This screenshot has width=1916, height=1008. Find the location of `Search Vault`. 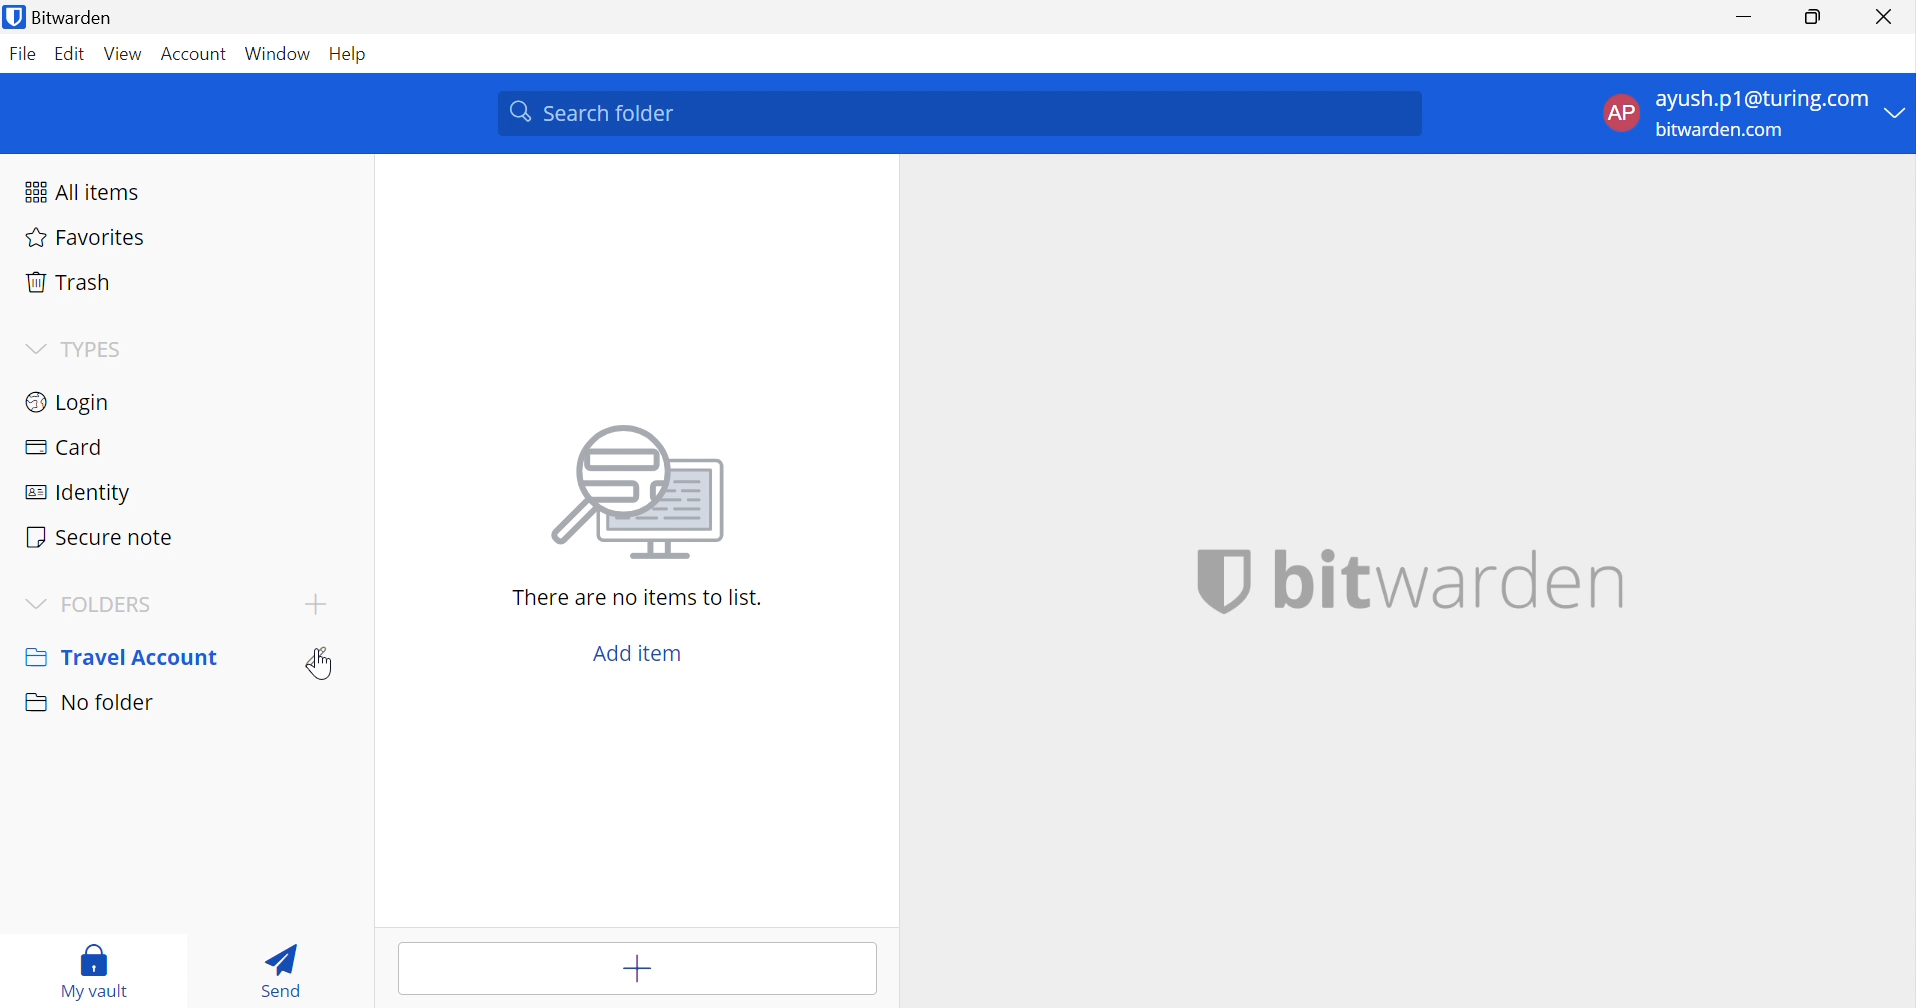

Search Vault is located at coordinates (959, 111).